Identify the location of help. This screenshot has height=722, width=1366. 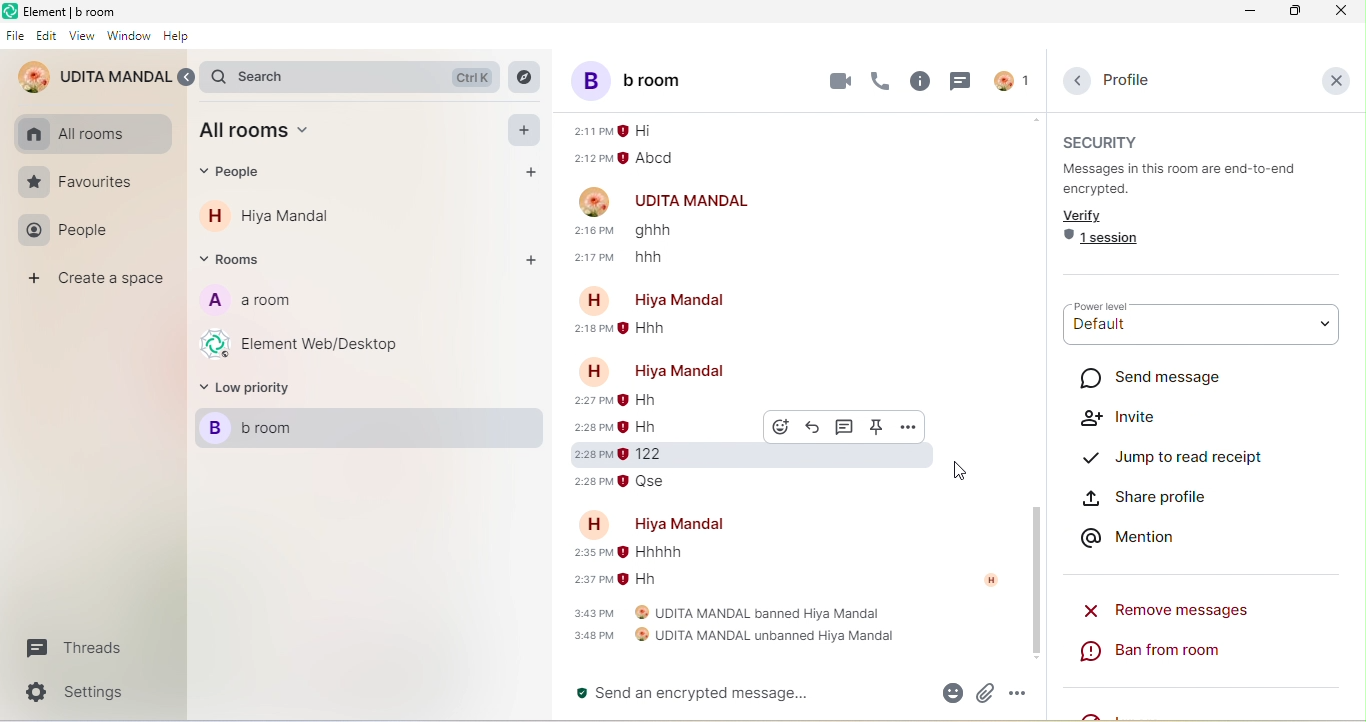
(175, 37).